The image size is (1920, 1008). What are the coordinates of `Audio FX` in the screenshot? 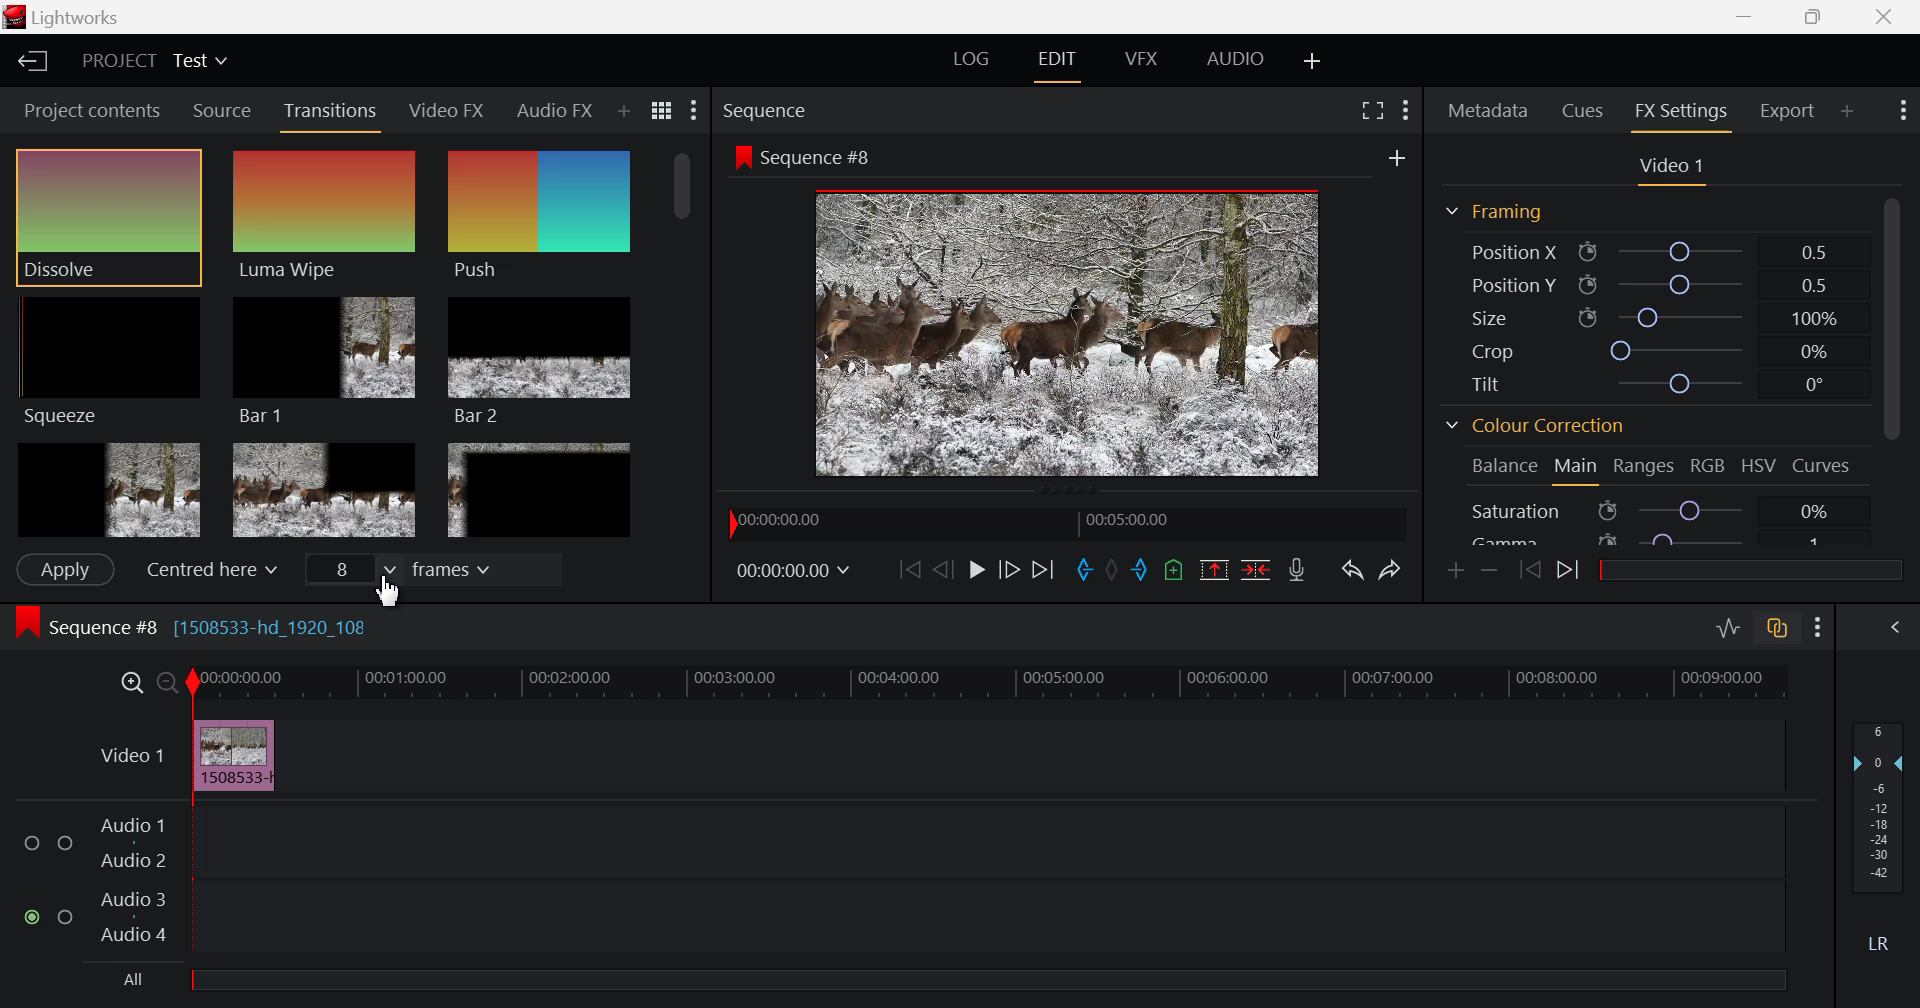 It's located at (554, 106).